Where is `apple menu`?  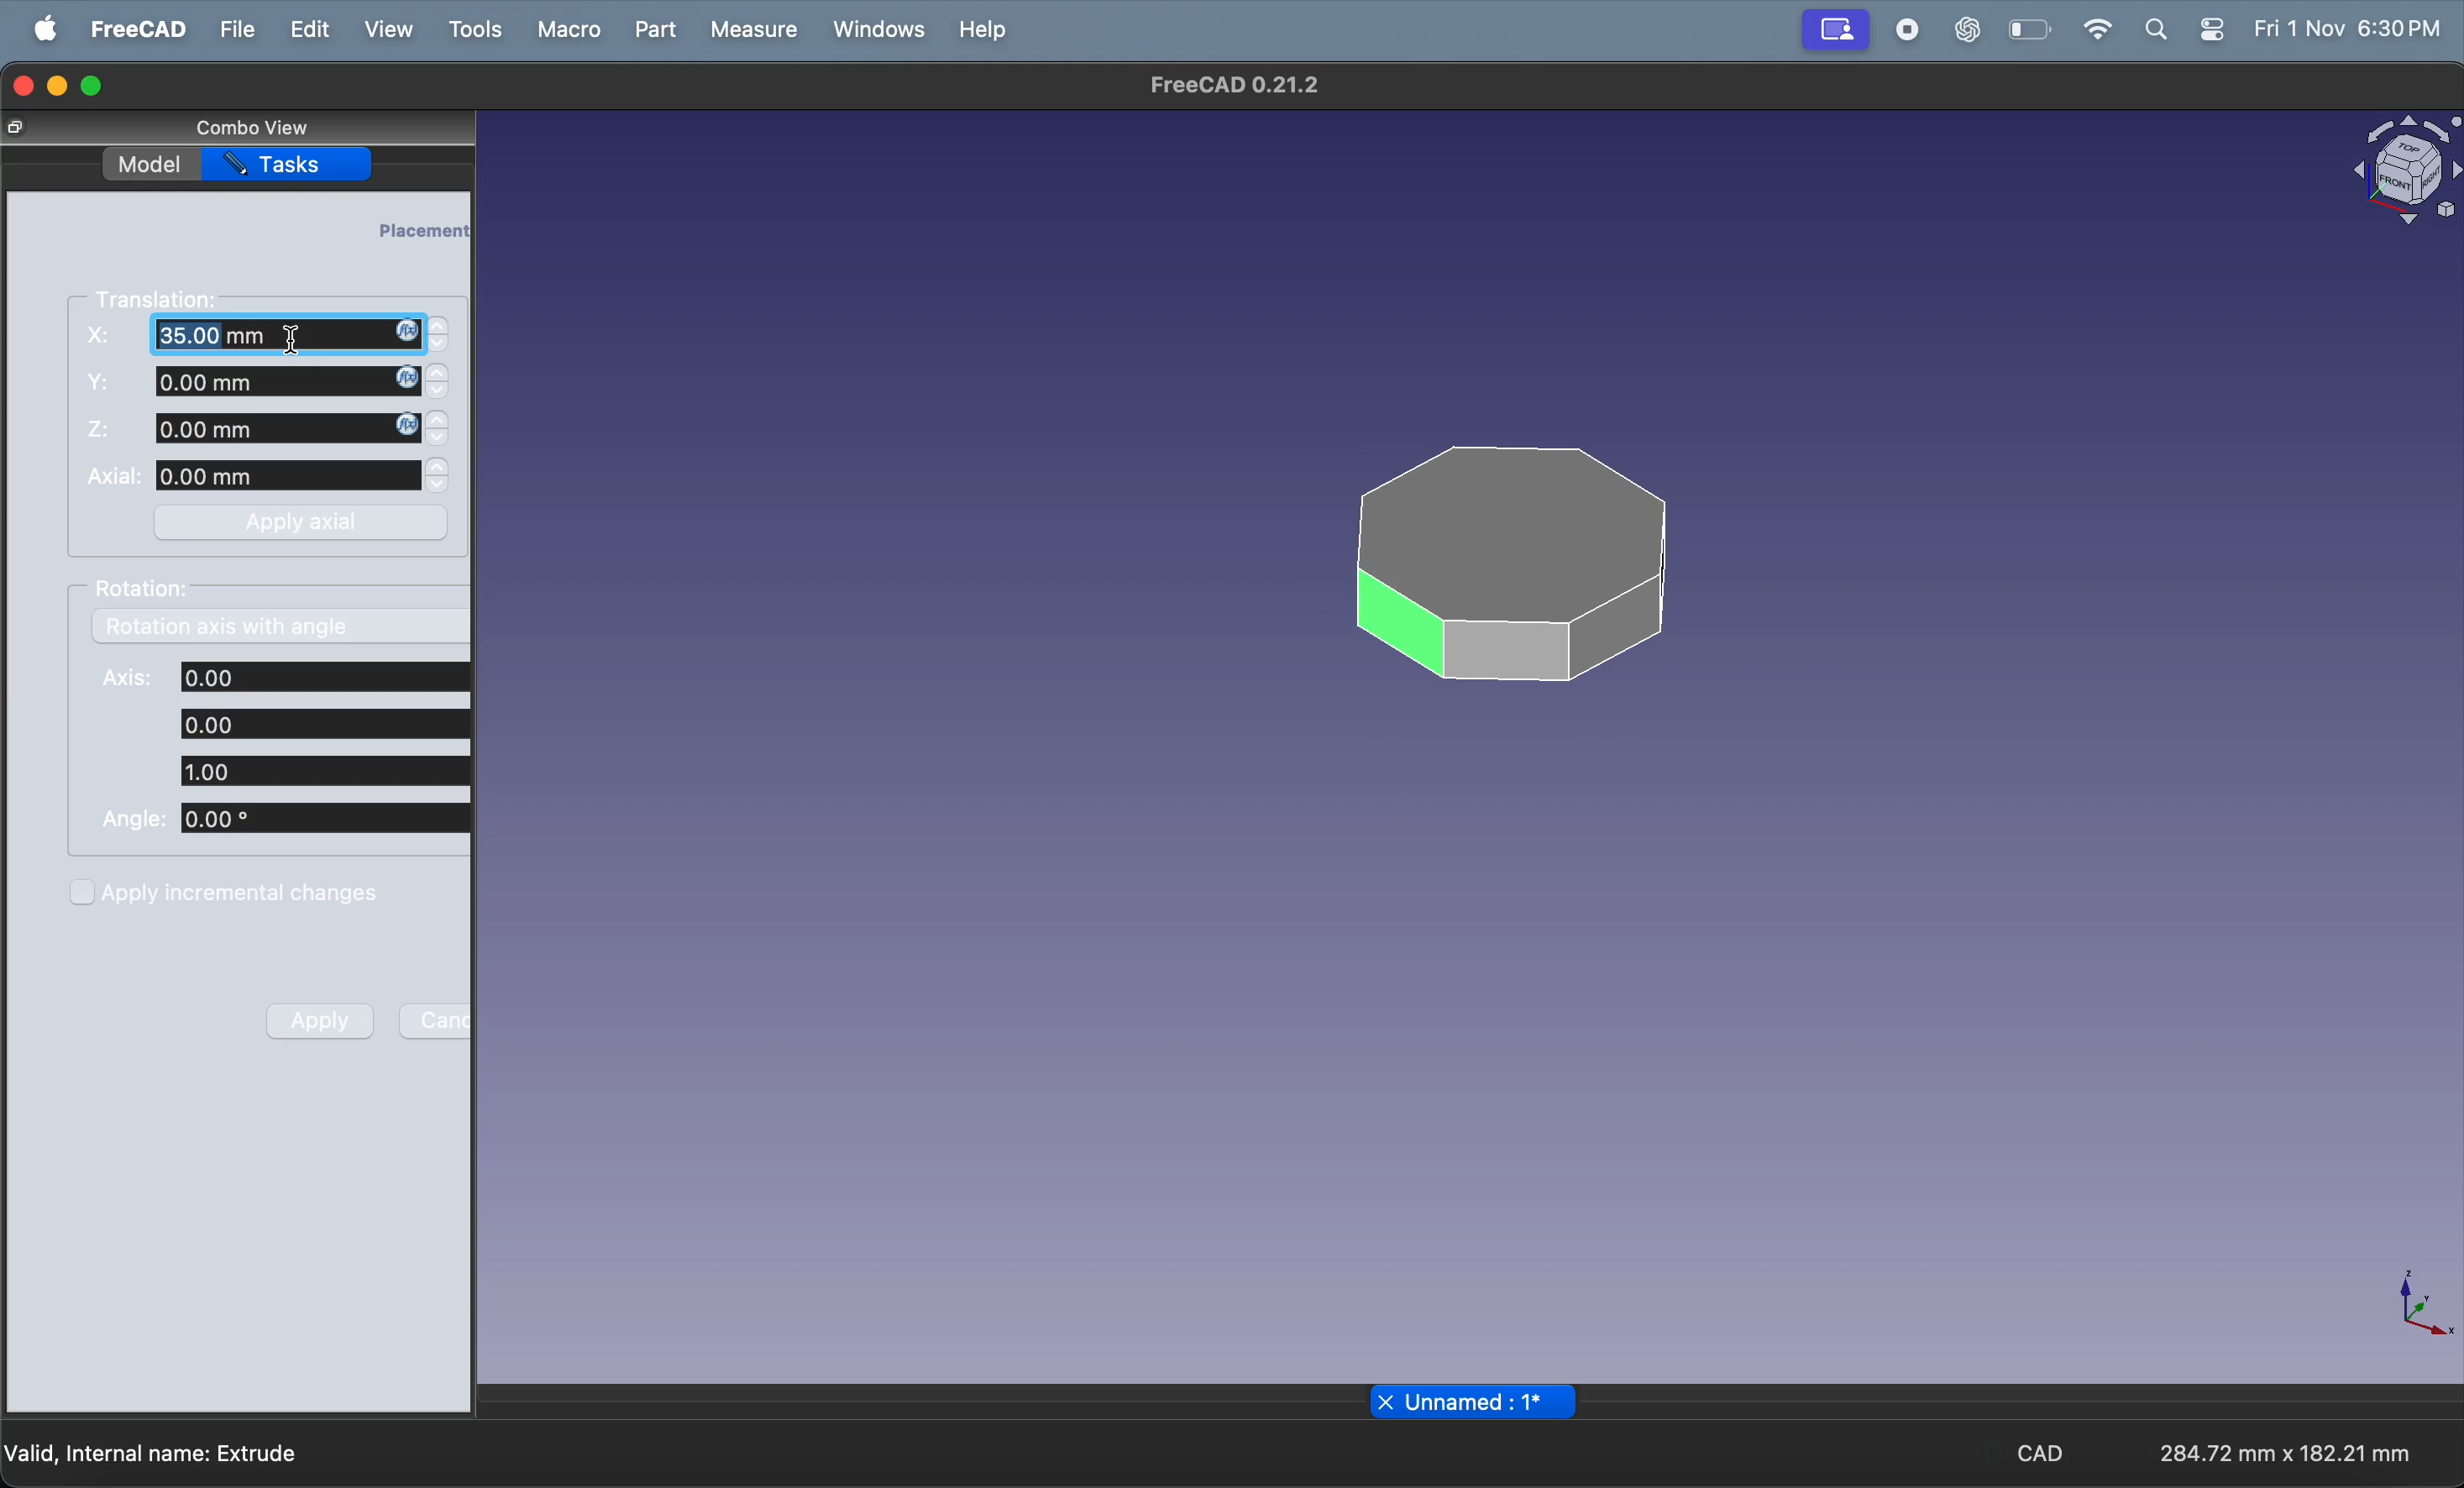
apple menu is located at coordinates (41, 30).